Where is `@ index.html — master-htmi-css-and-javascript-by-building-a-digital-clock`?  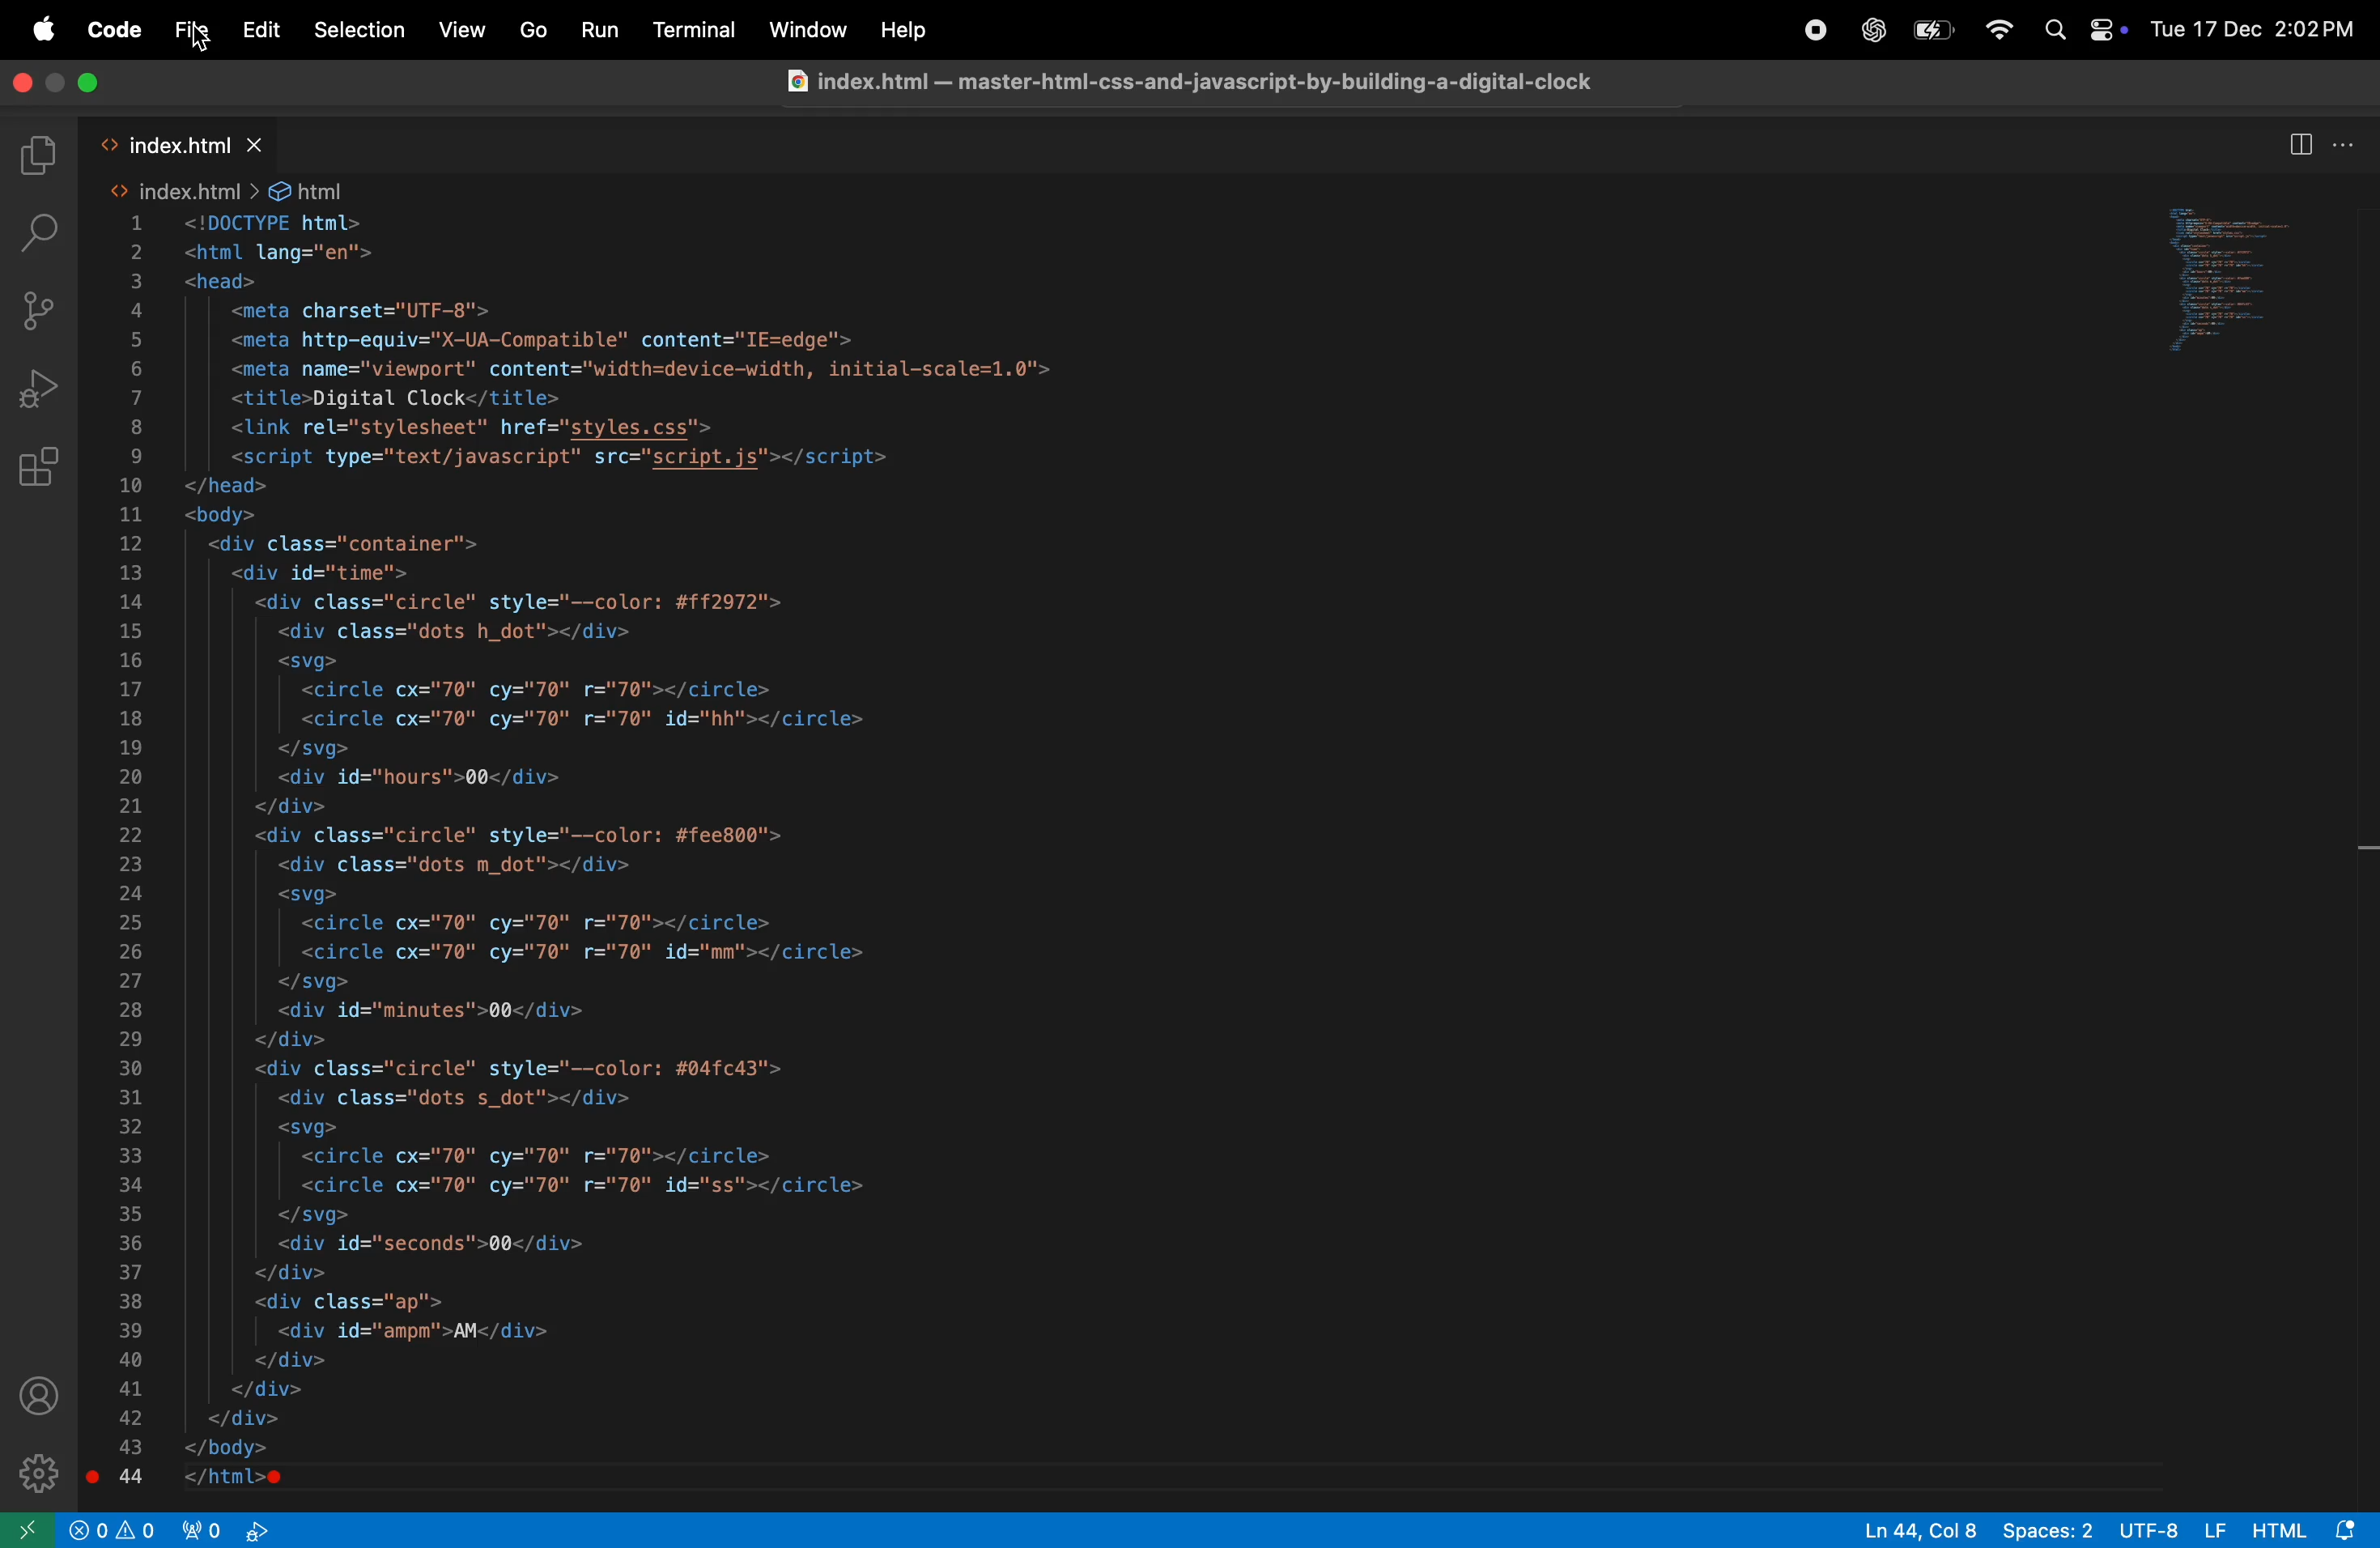
@ index.html — master-htmi-css-and-javascript-by-building-a-digital-clock is located at coordinates (1187, 81).